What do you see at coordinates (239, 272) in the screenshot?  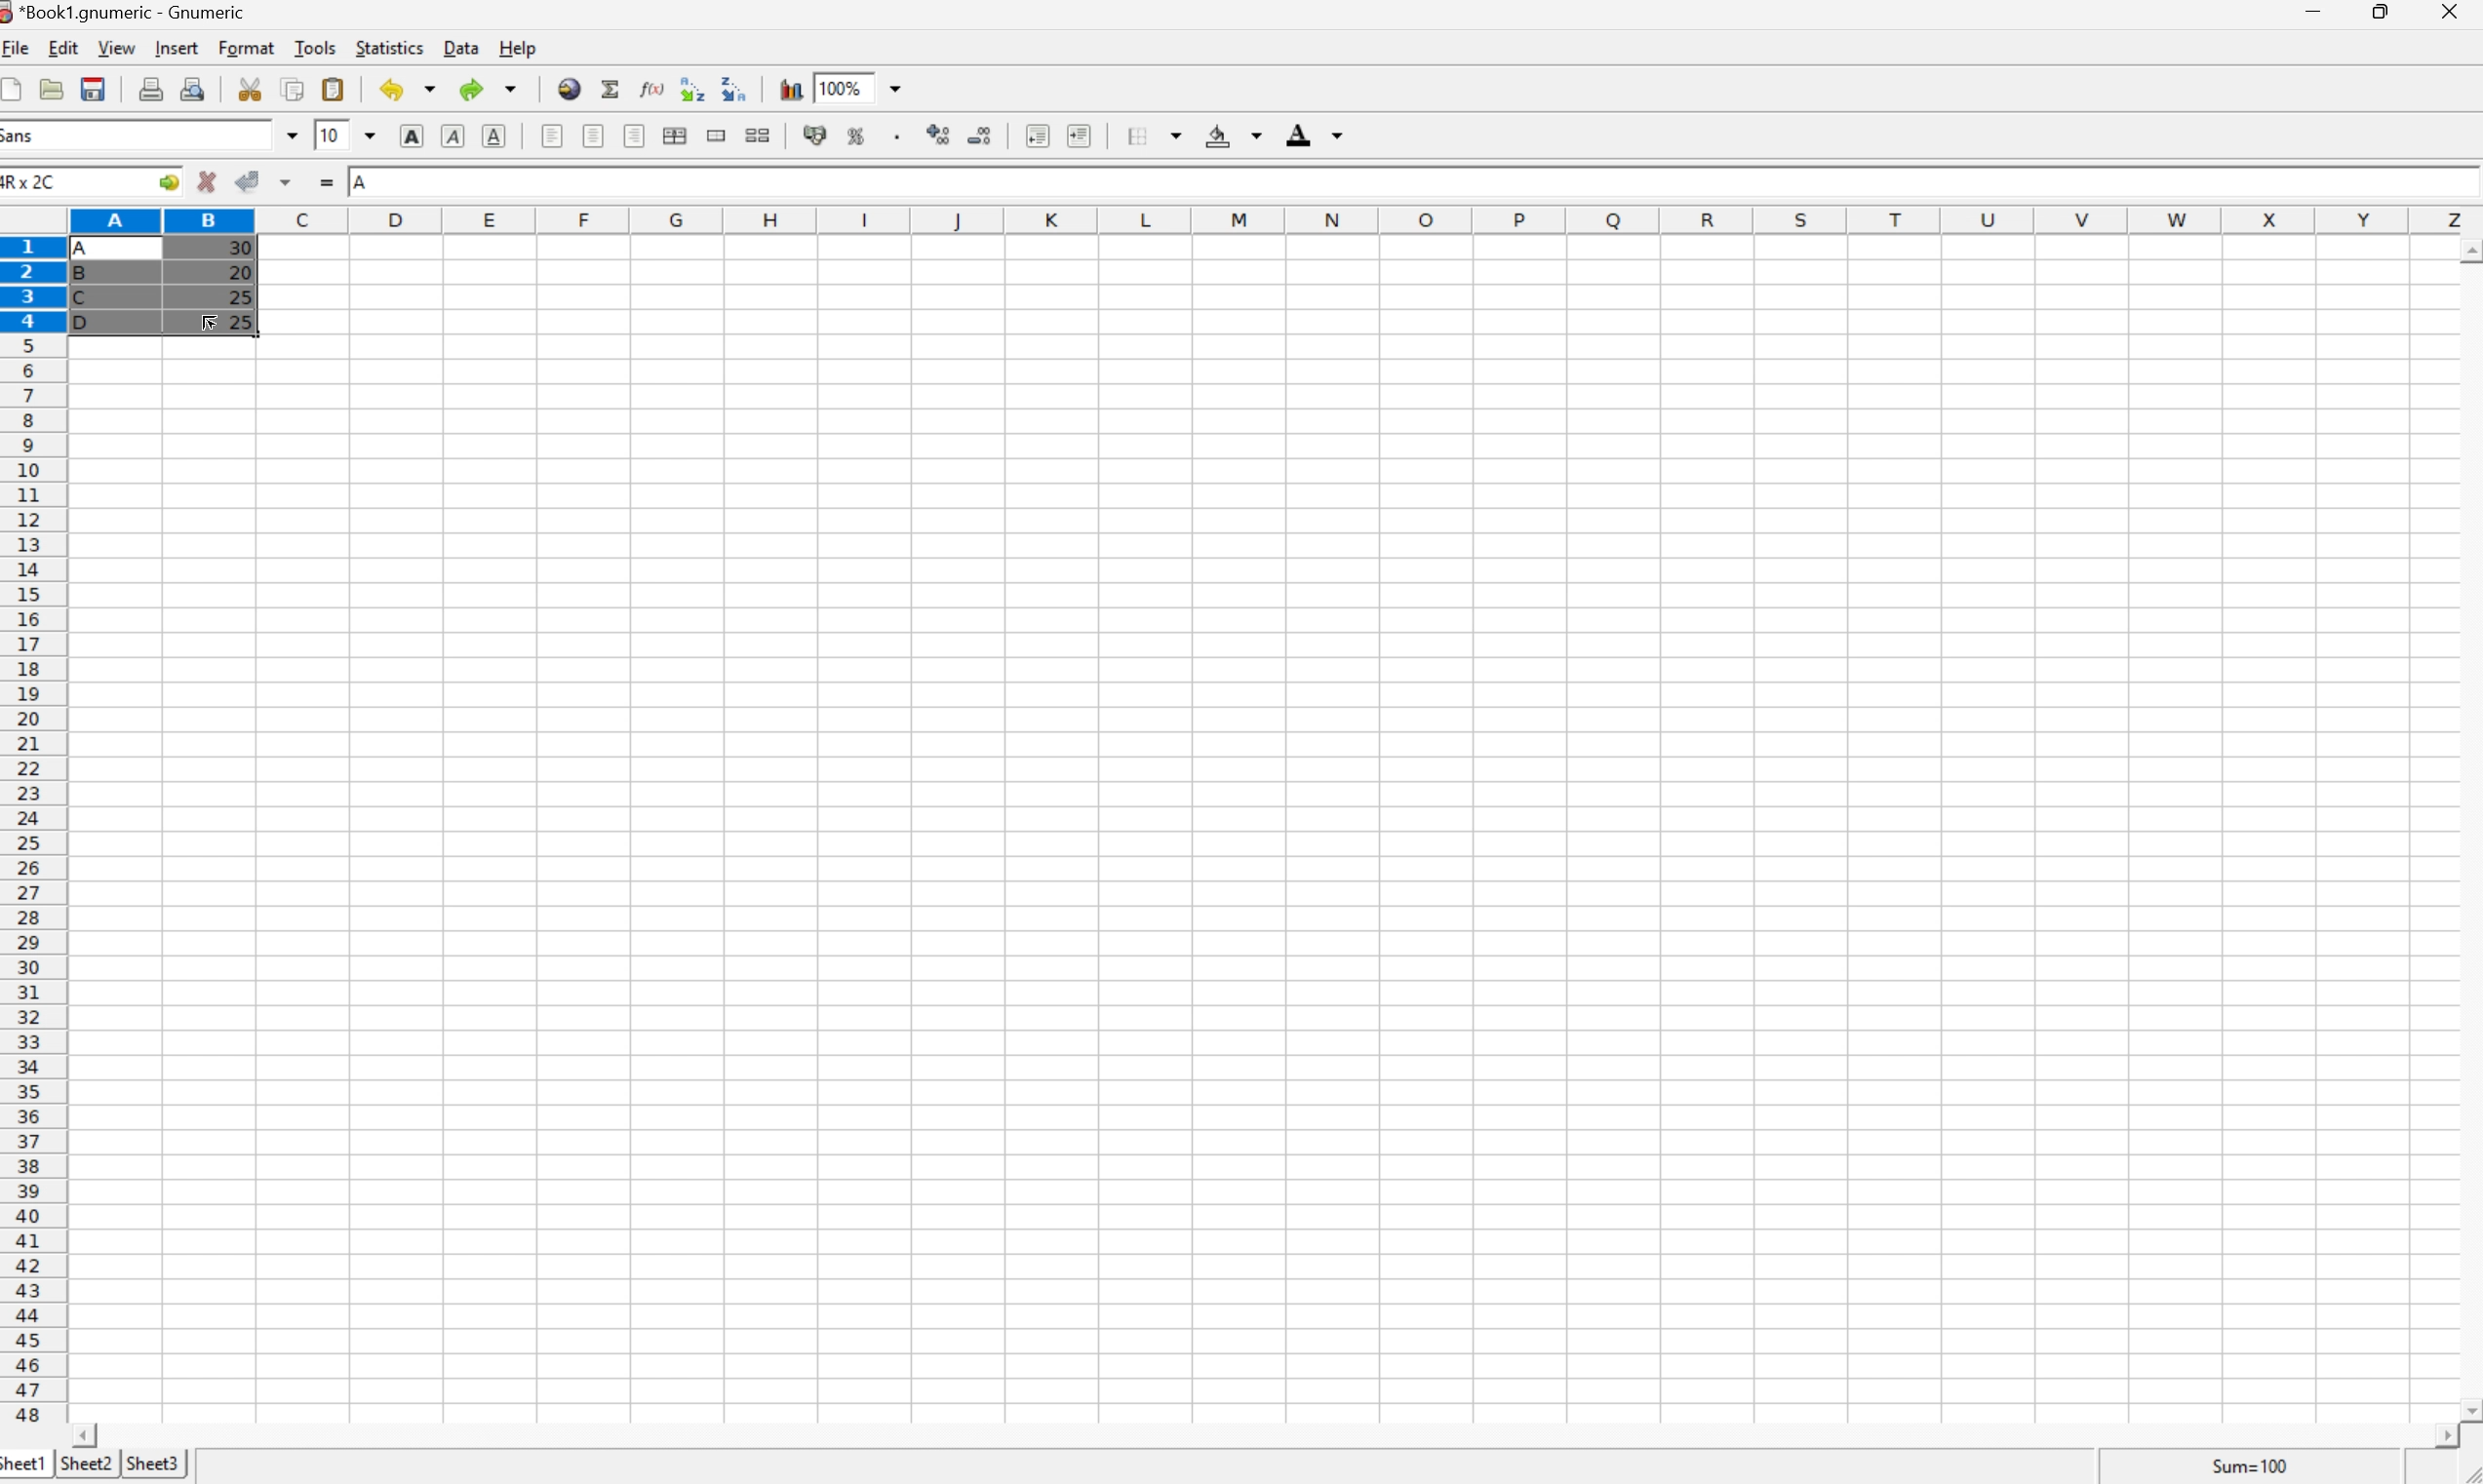 I see `20` at bounding box center [239, 272].